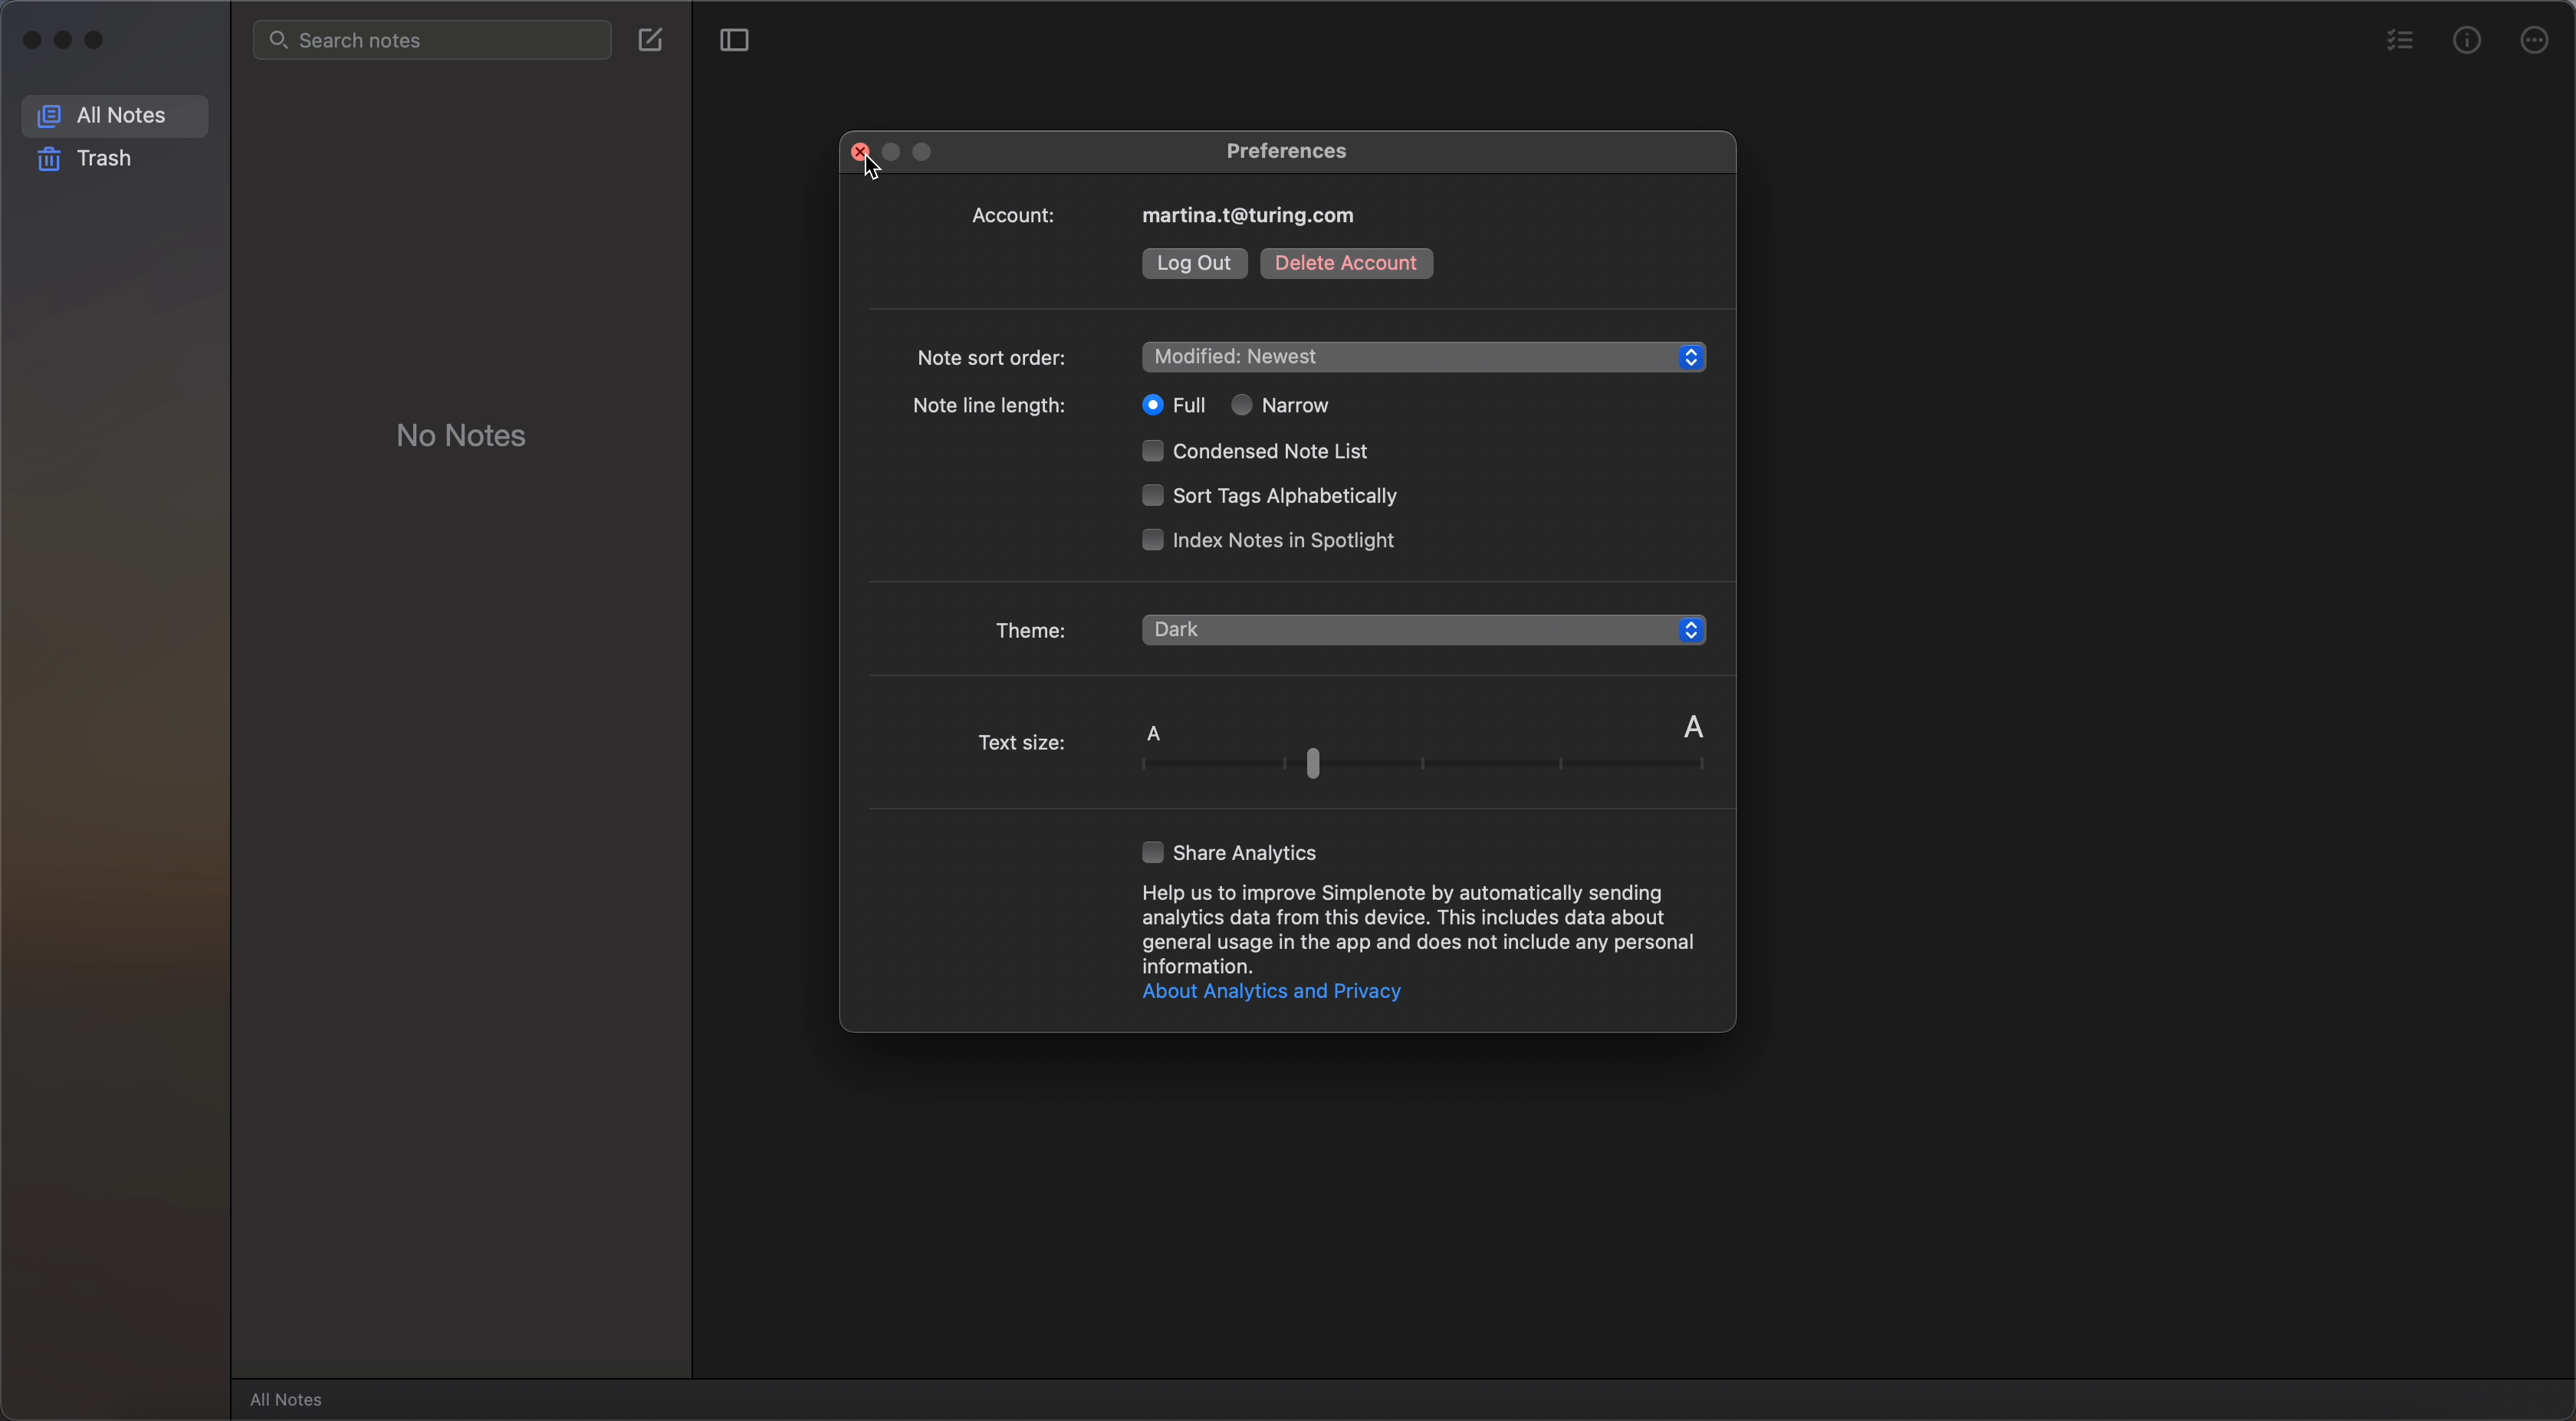  Describe the element at coordinates (1182, 662) in the screenshot. I see `dark` at that location.